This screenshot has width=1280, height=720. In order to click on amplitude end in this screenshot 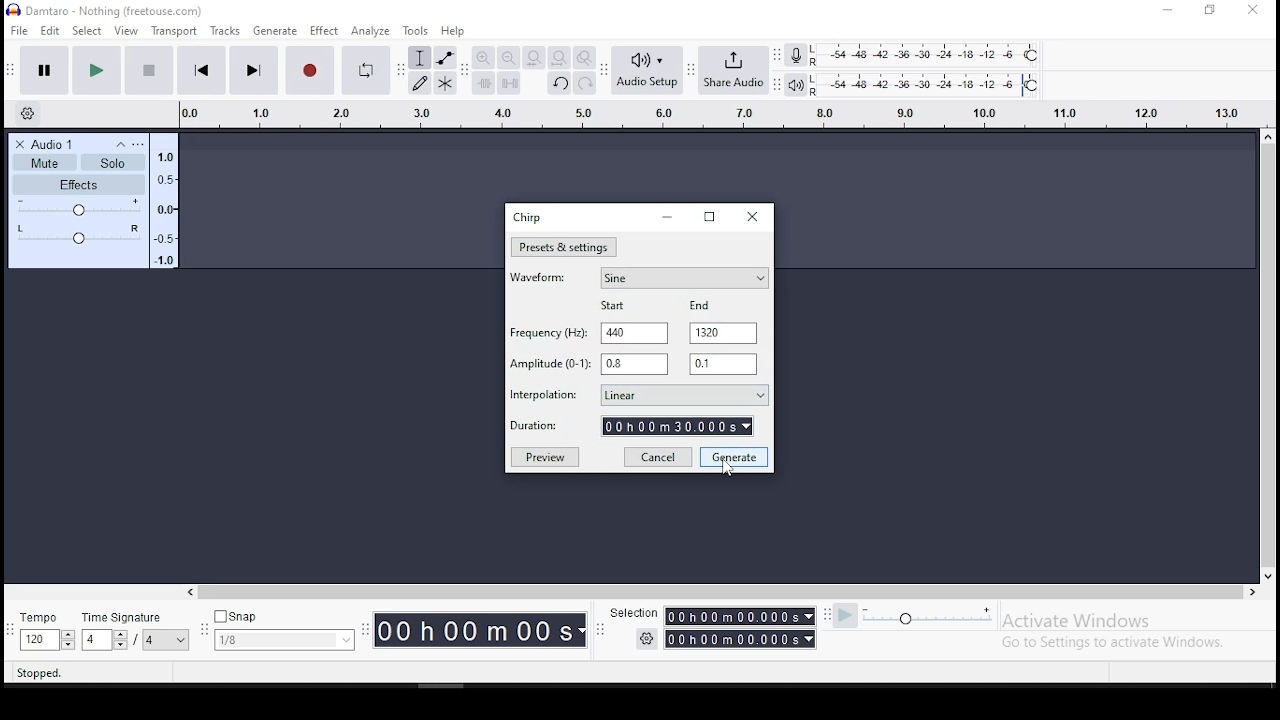, I will do `click(723, 363)`.